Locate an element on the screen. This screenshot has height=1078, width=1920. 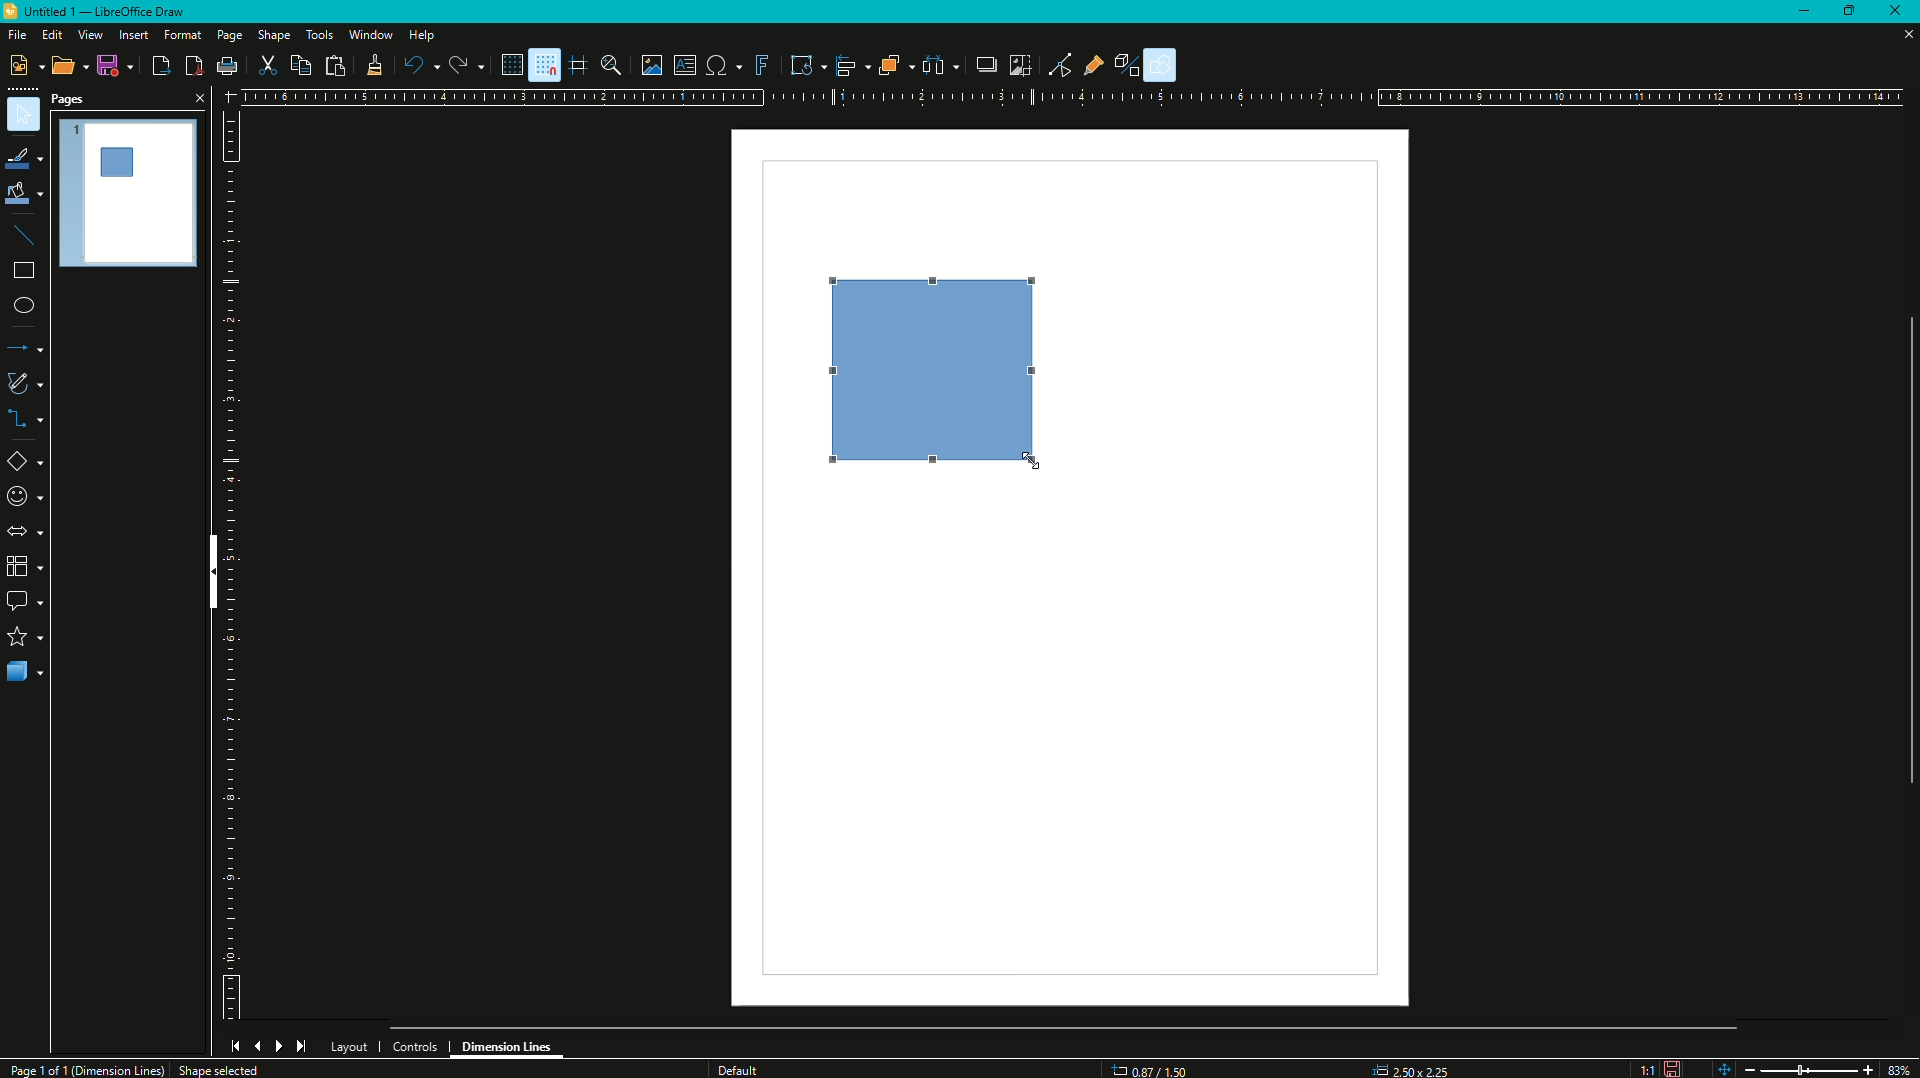
Shape is located at coordinates (274, 37).